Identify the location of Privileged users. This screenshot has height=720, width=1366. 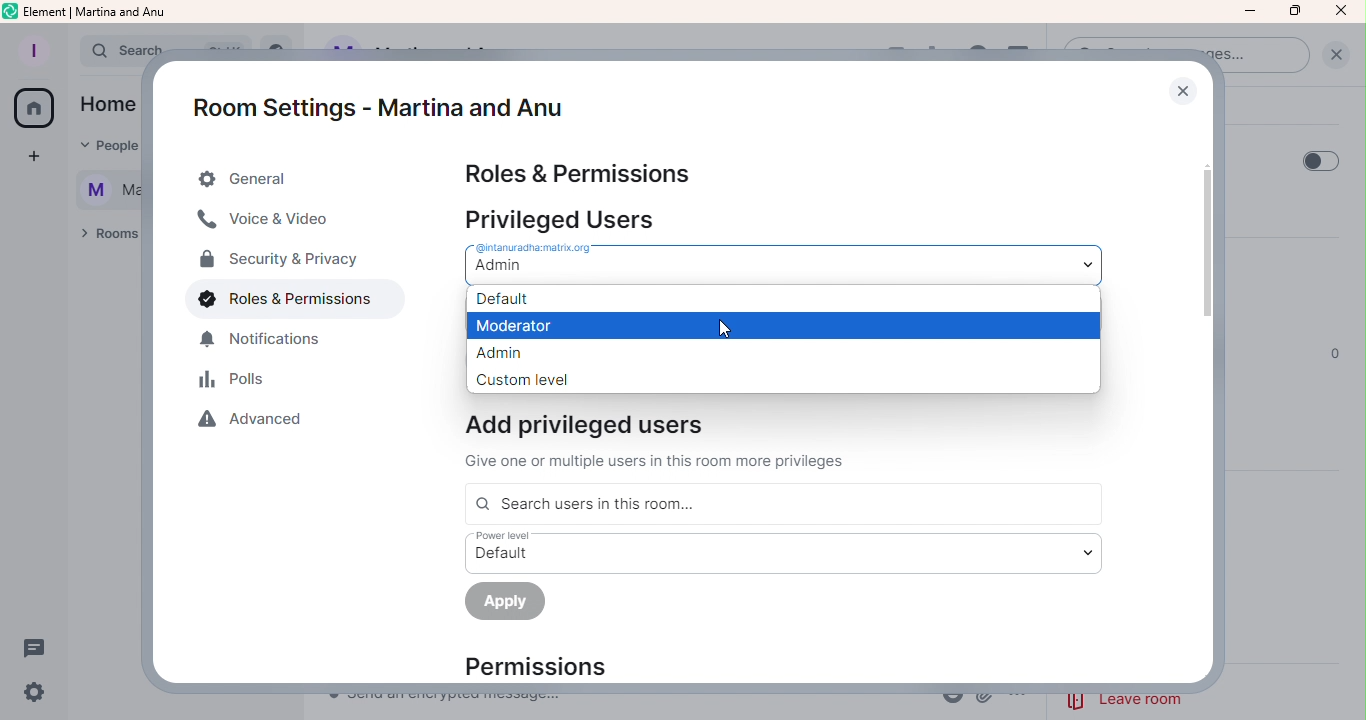
(567, 218).